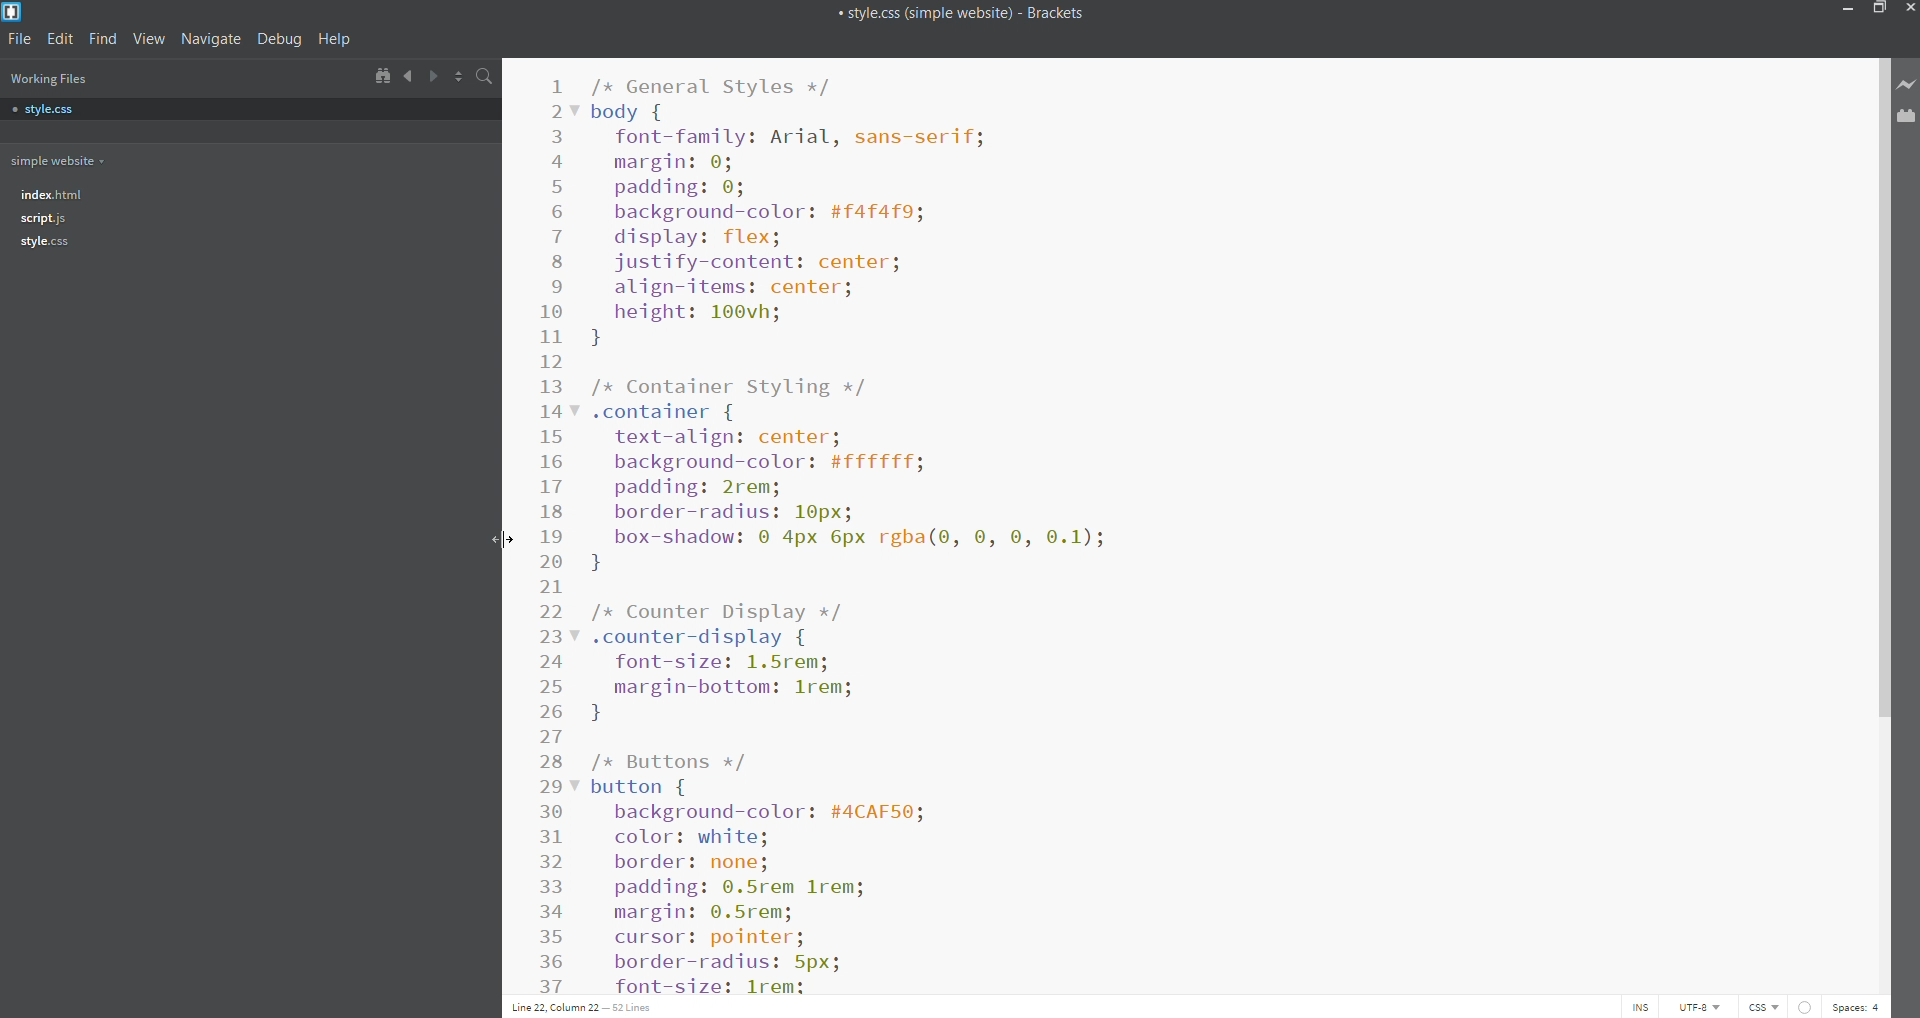 This screenshot has width=1920, height=1018. What do you see at coordinates (148, 40) in the screenshot?
I see `view` at bounding box center [148, 40].